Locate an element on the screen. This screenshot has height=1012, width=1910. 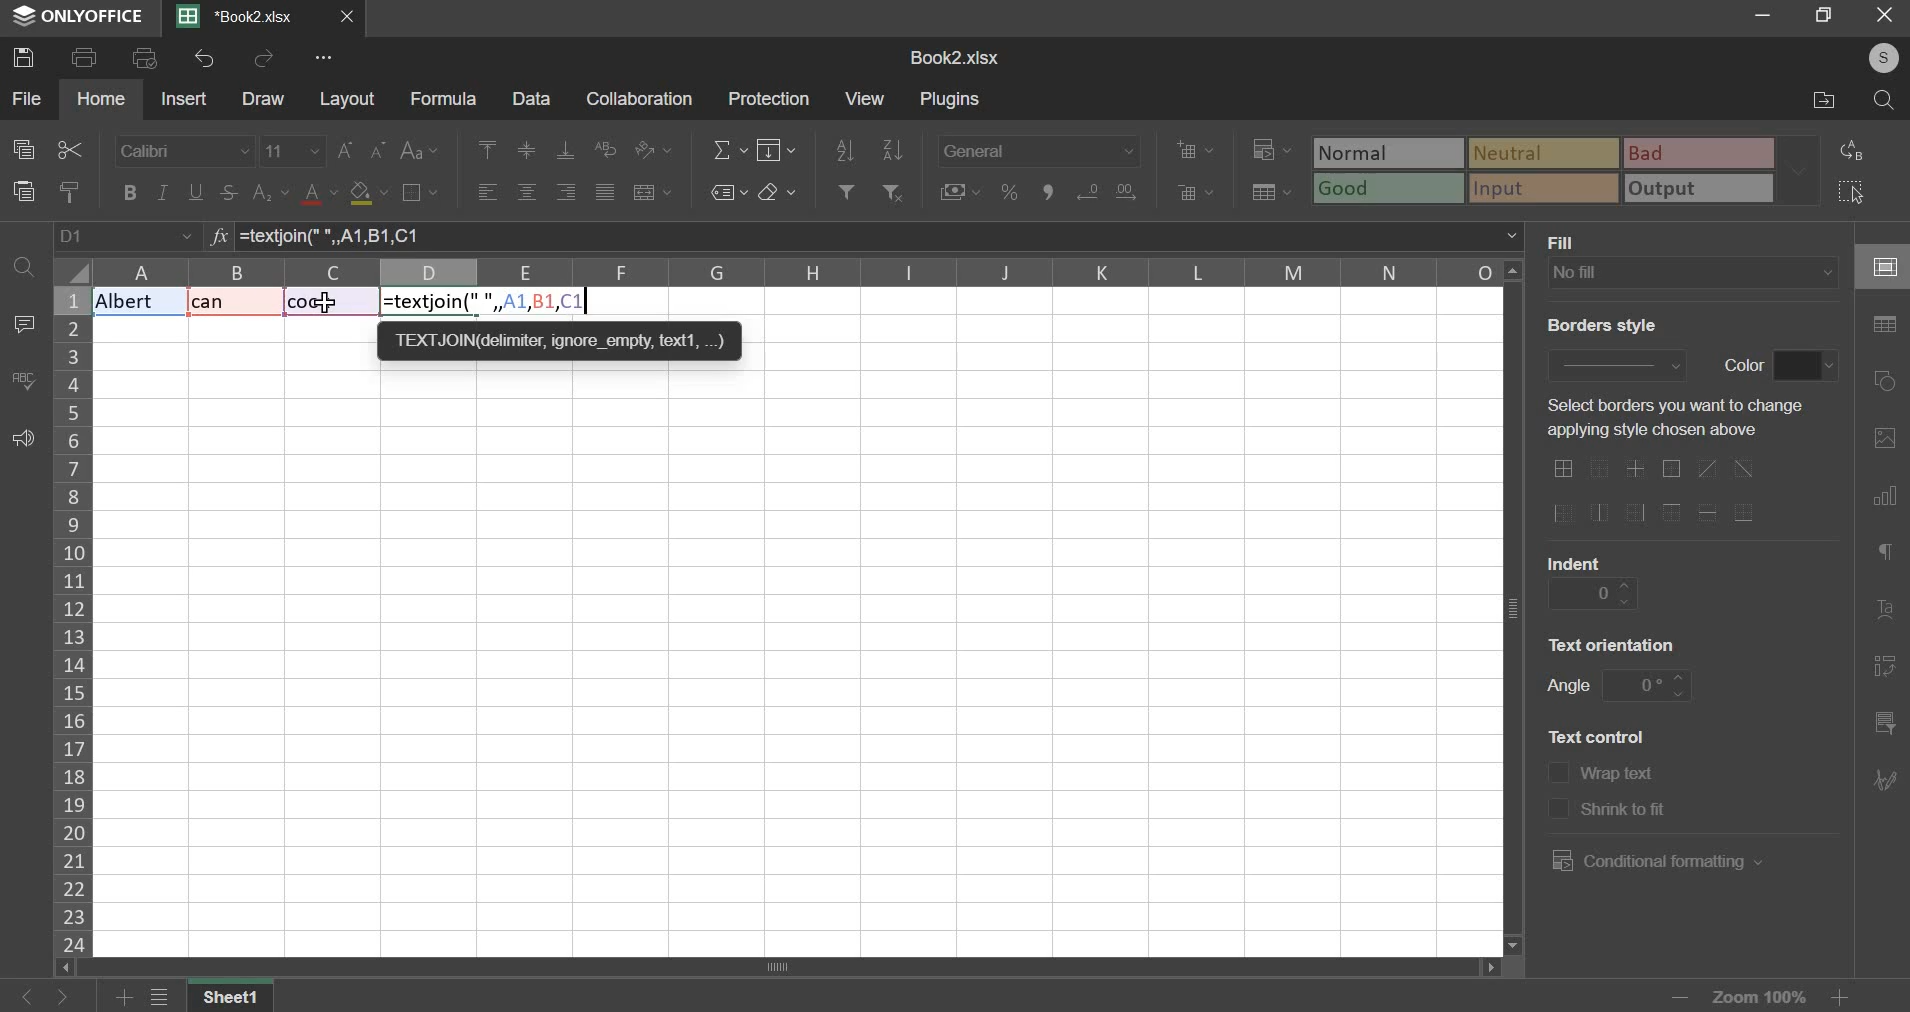
column is located at coordinates (71, 620).